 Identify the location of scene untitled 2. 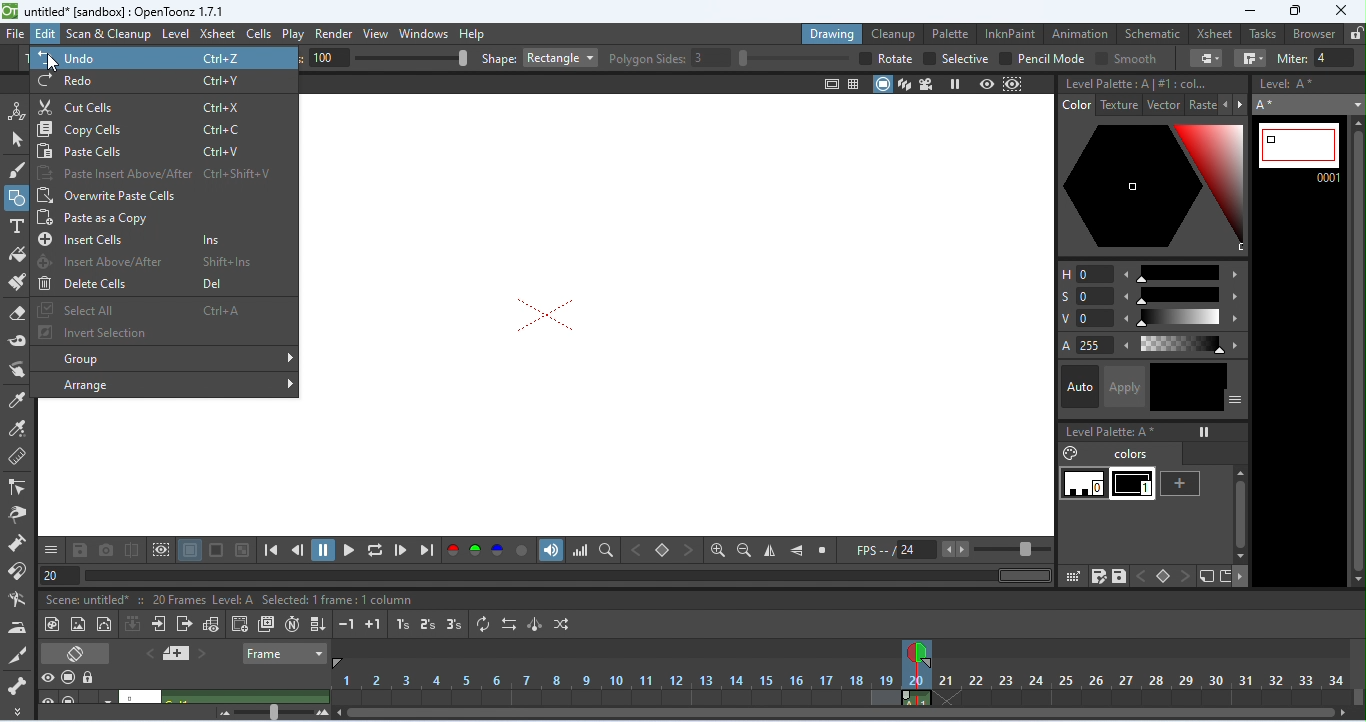
(129, 696).